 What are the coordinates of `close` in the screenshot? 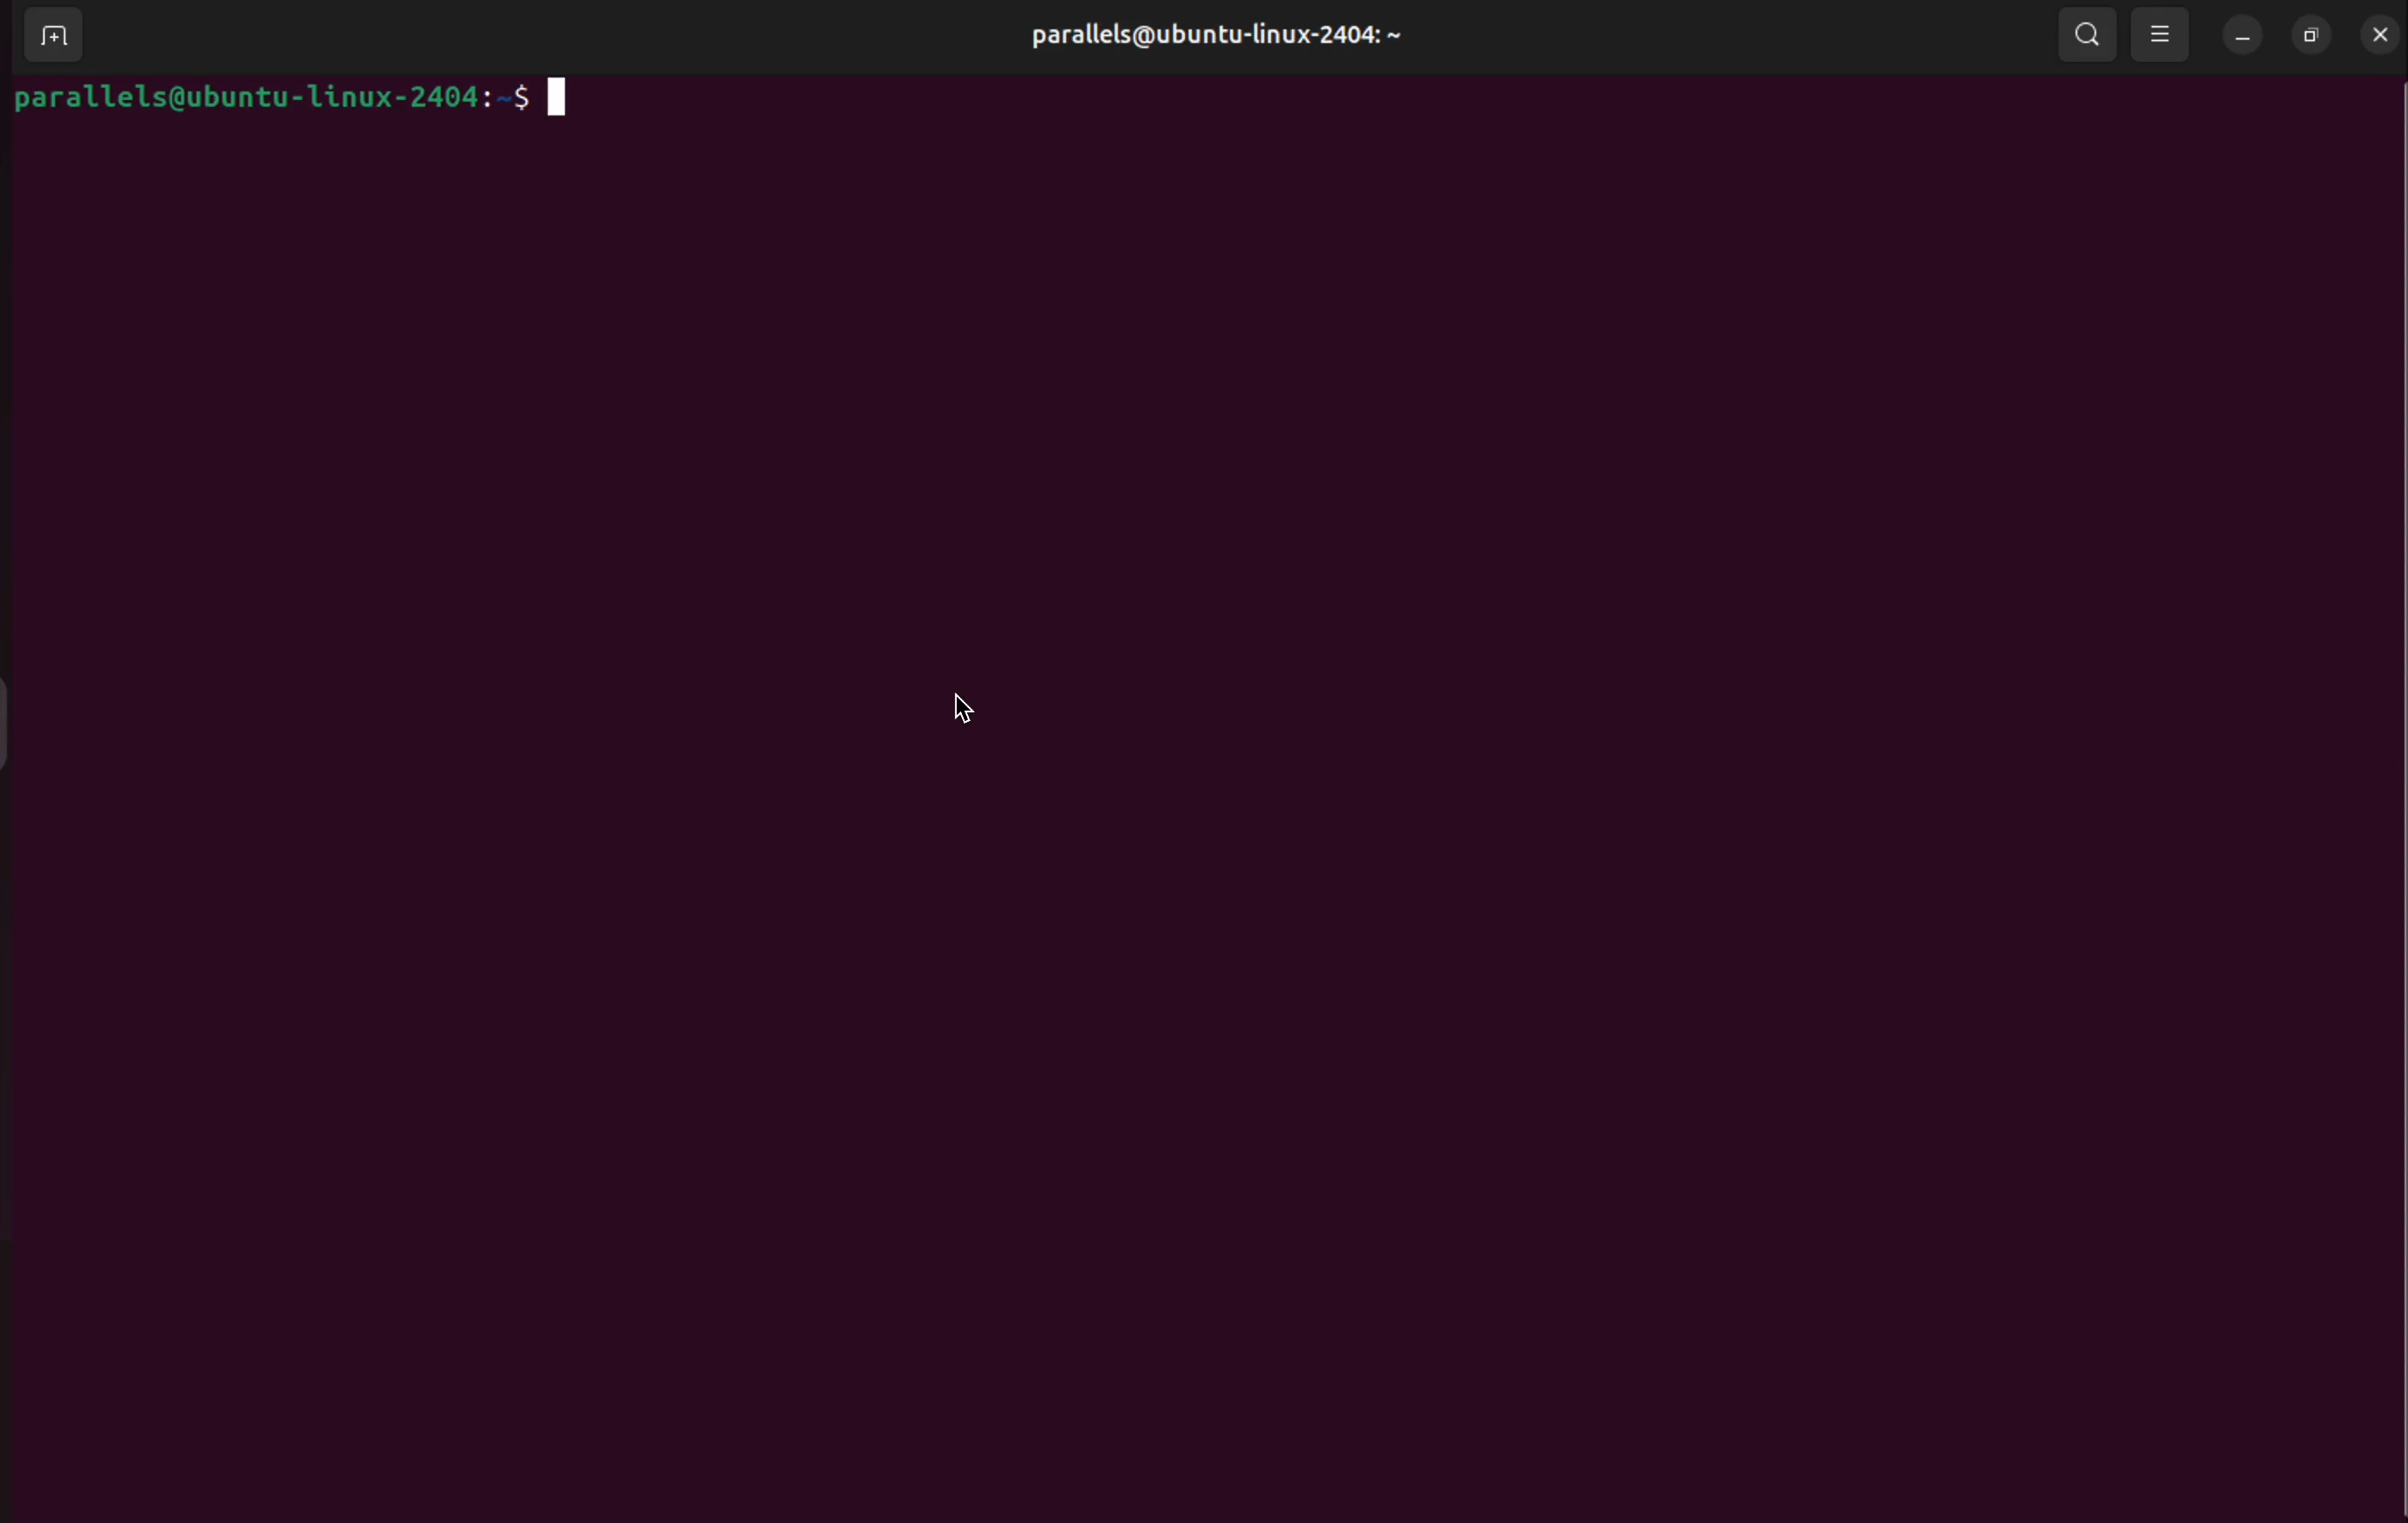 It's located at (2381, 33).